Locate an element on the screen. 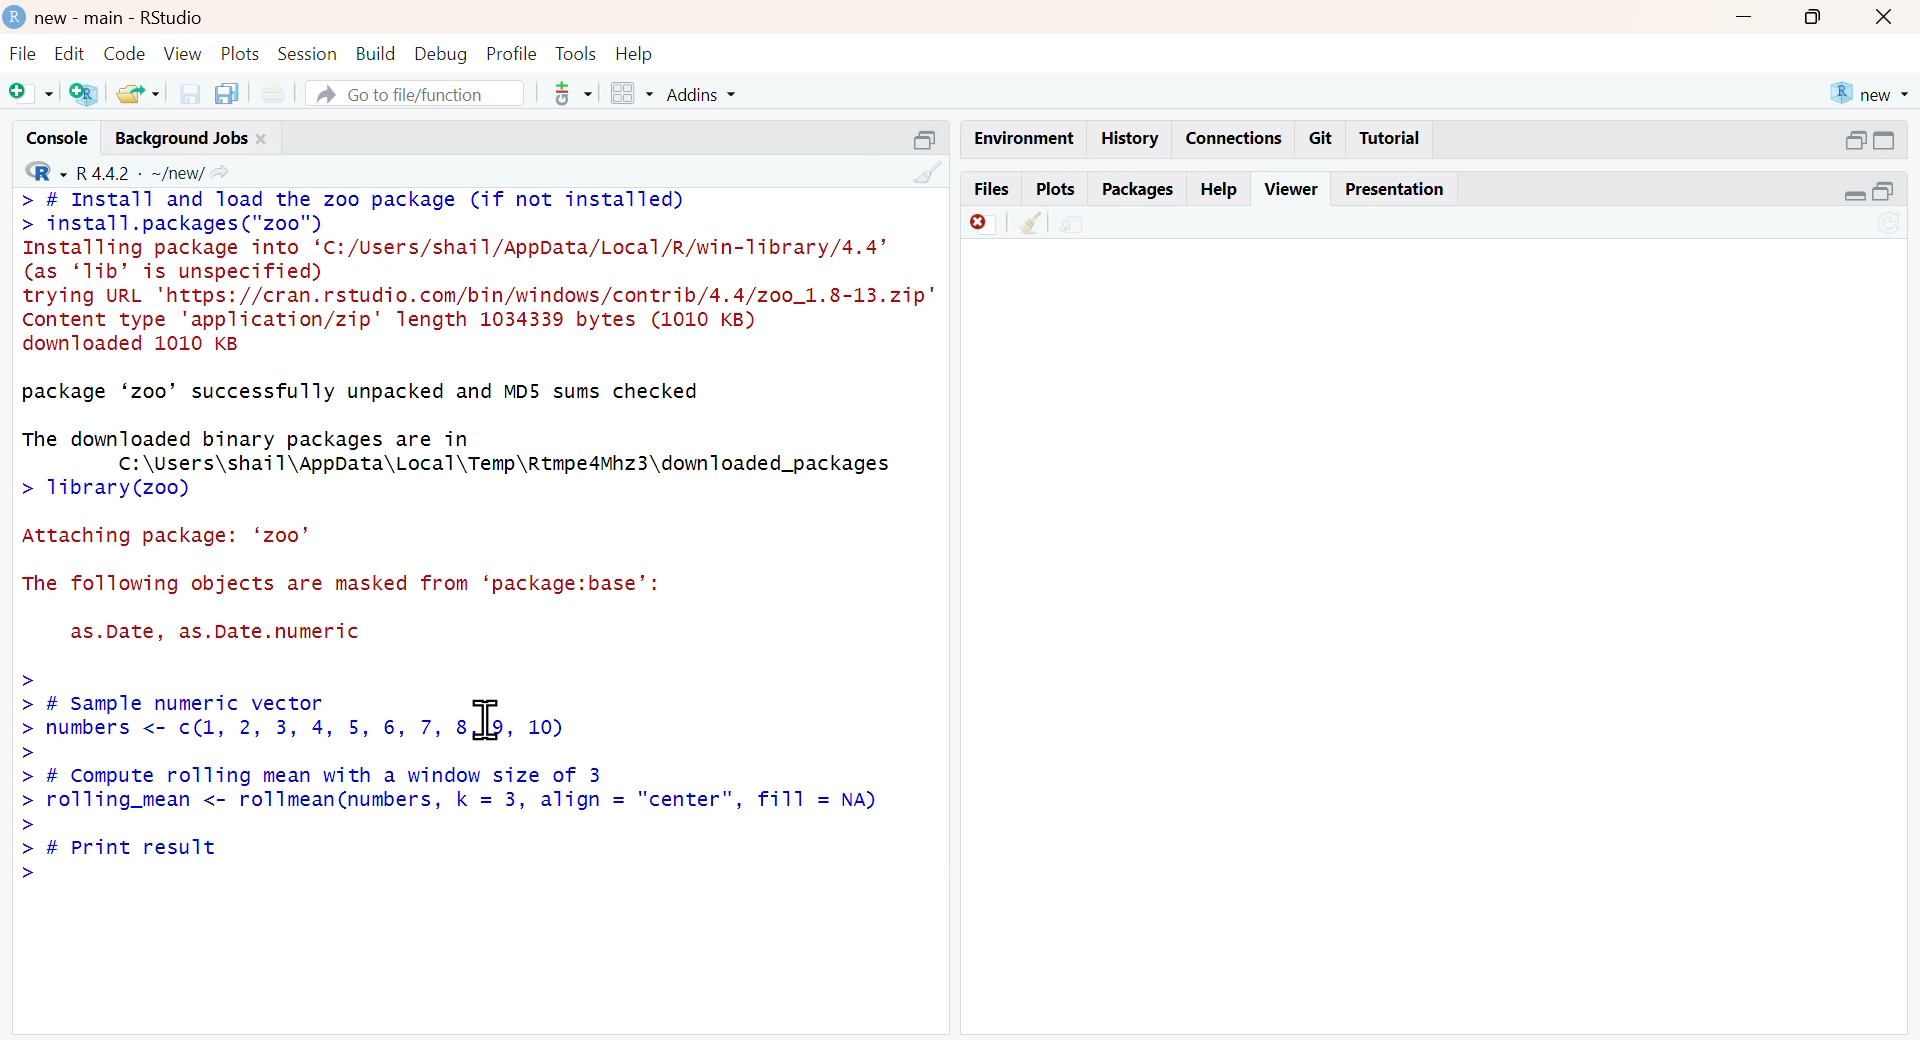 The image size is (1920, 1040). Tutorial  is located at coordinates (1391, 138).